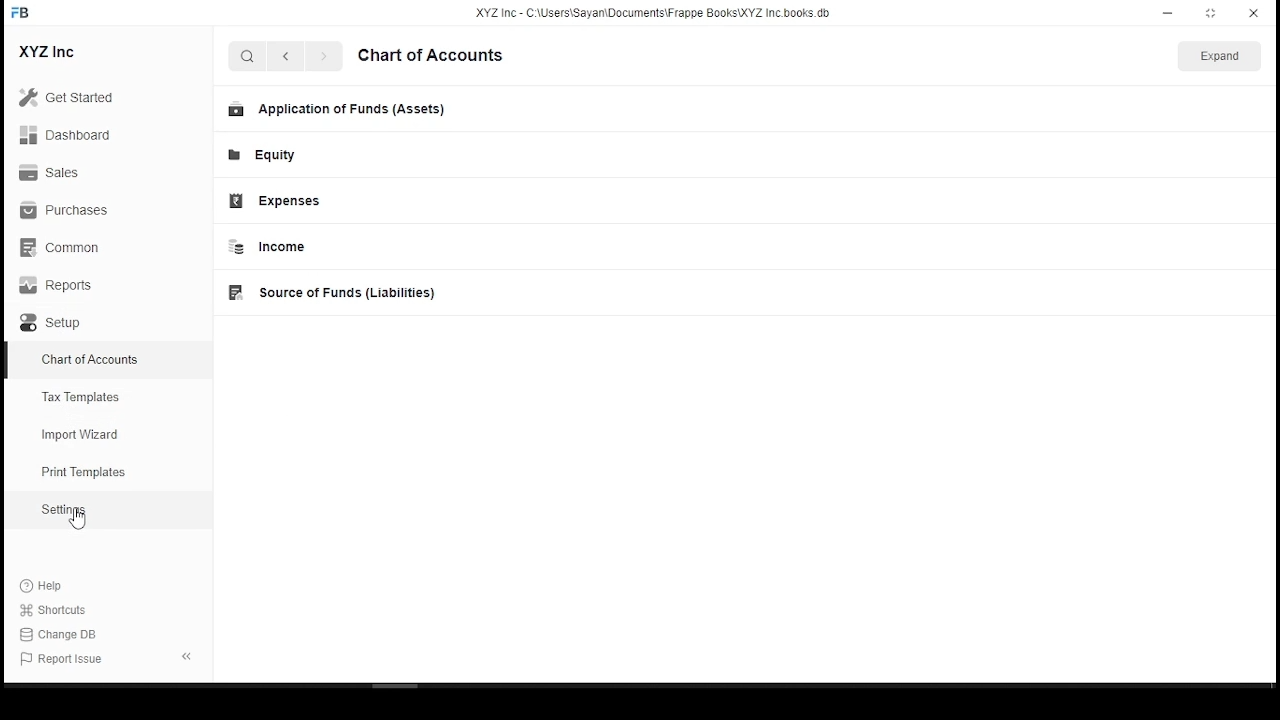 Image resolution: width=1280 pixels, height=720 pixels. Describe the element at coordinates (433, 55) in the screenshot. I see `chart of accounts` at that location.